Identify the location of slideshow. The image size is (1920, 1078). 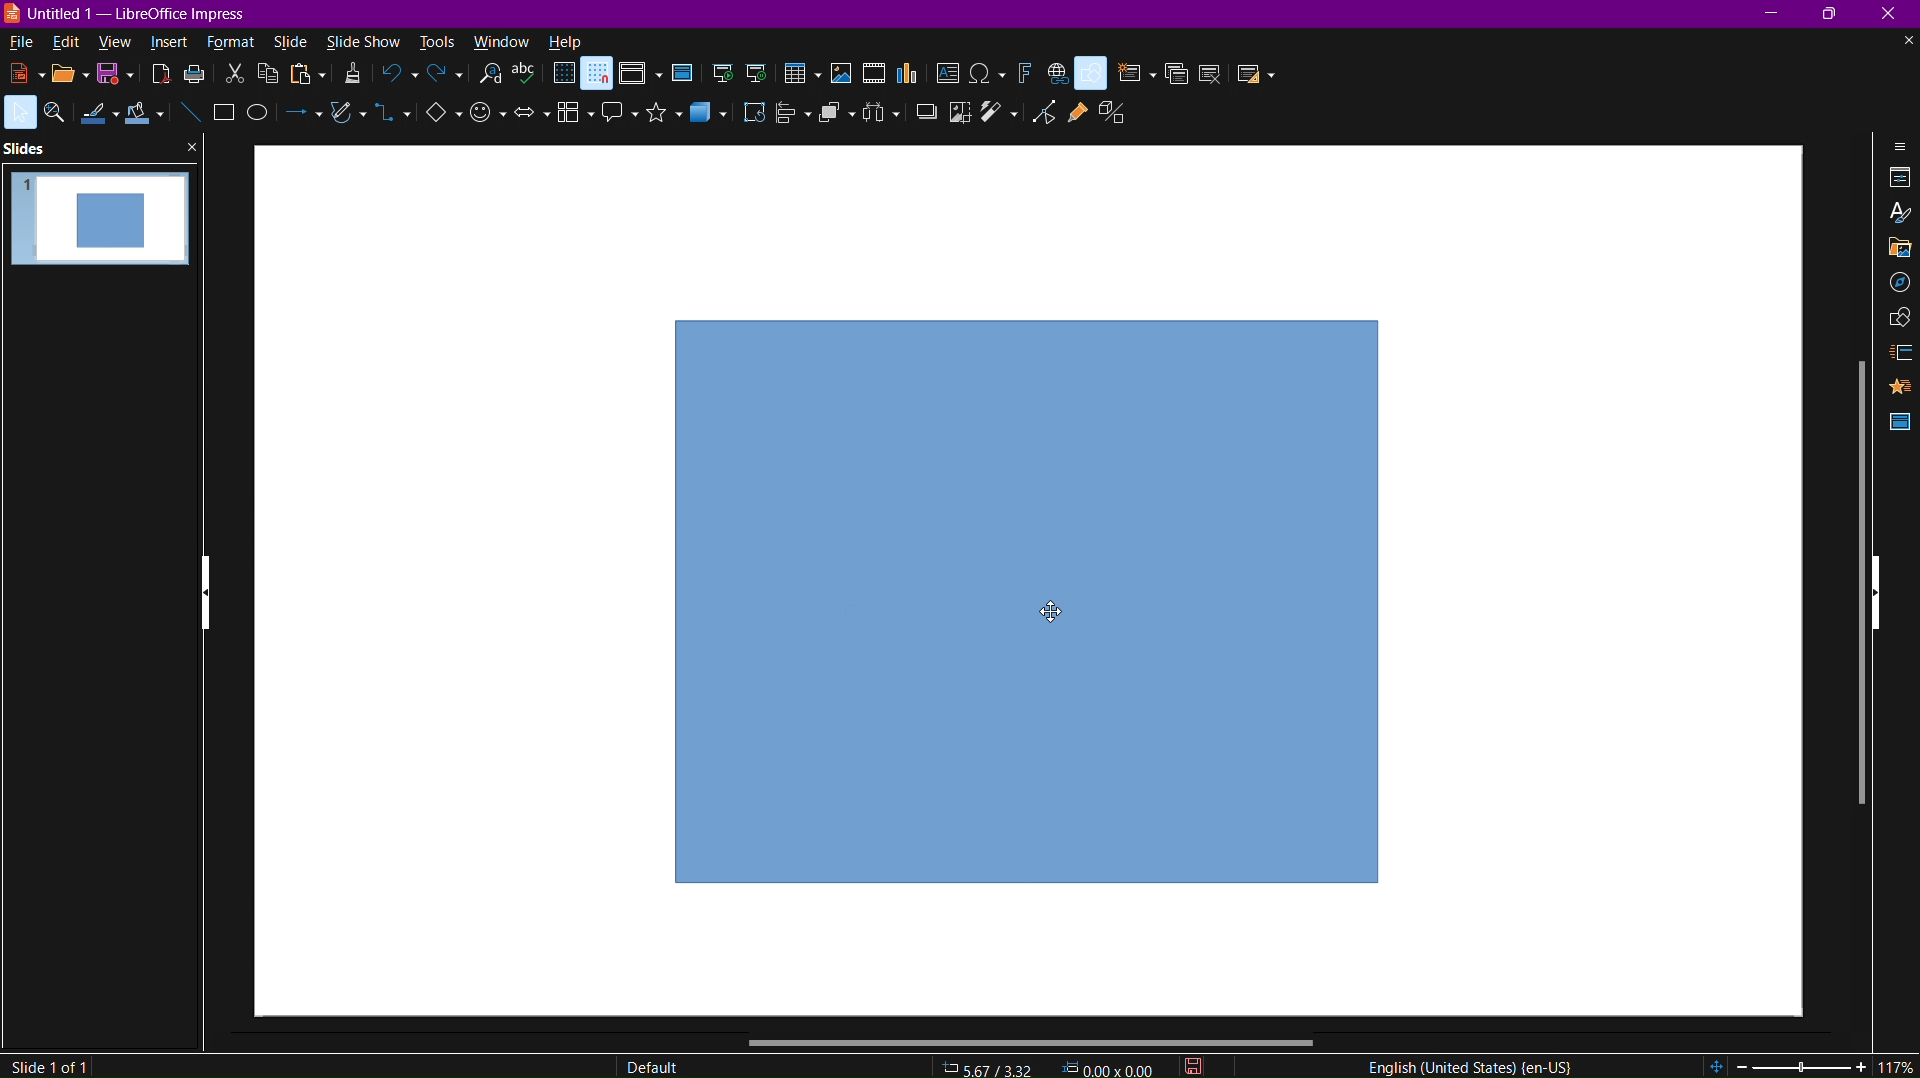
(362, 41).